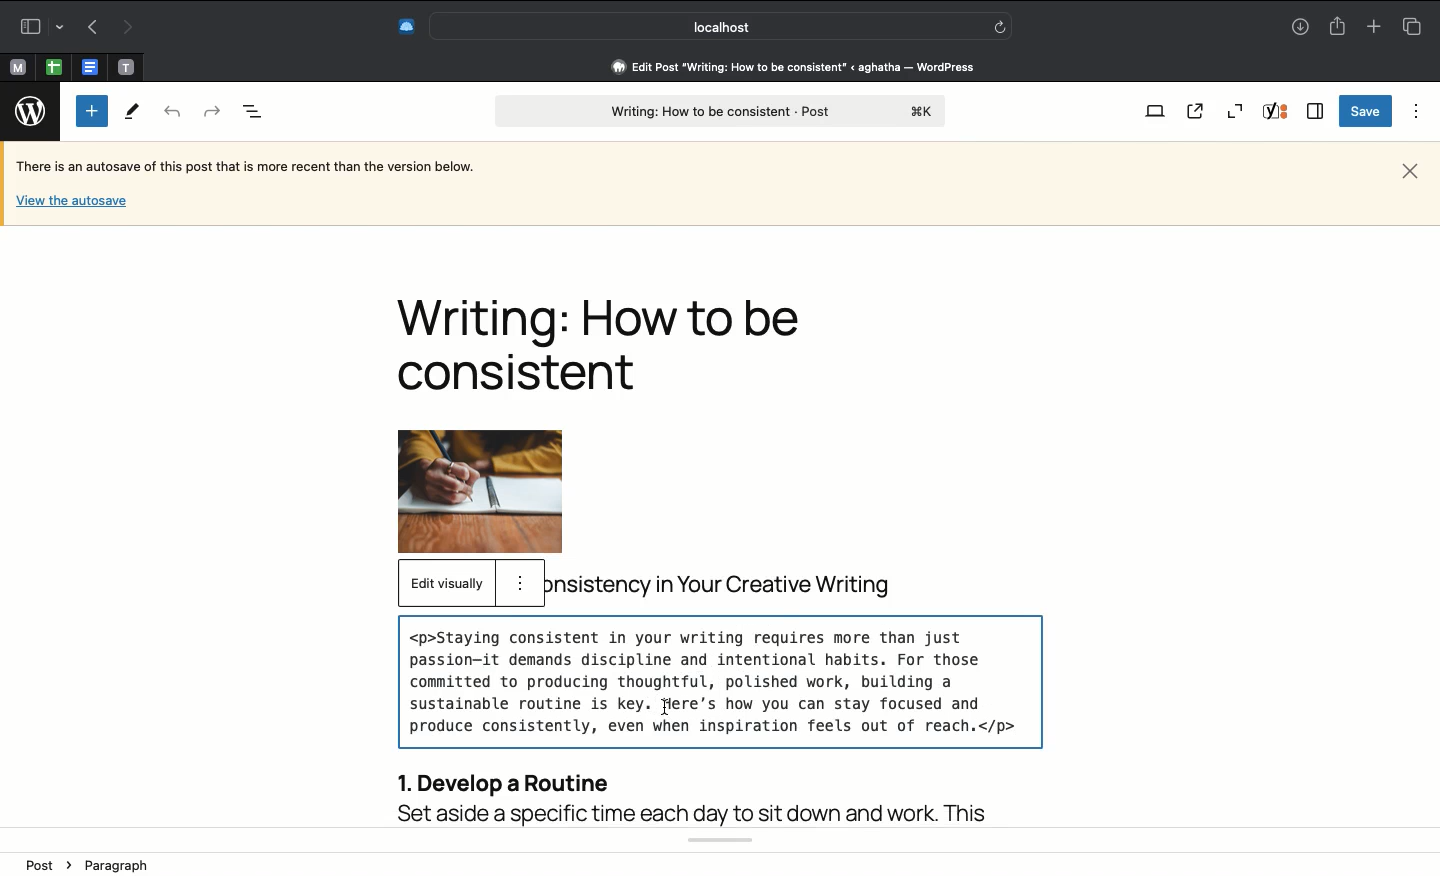 This screenshot has height=876, width=1440. I want to click on Autosave, so click(261, 168).